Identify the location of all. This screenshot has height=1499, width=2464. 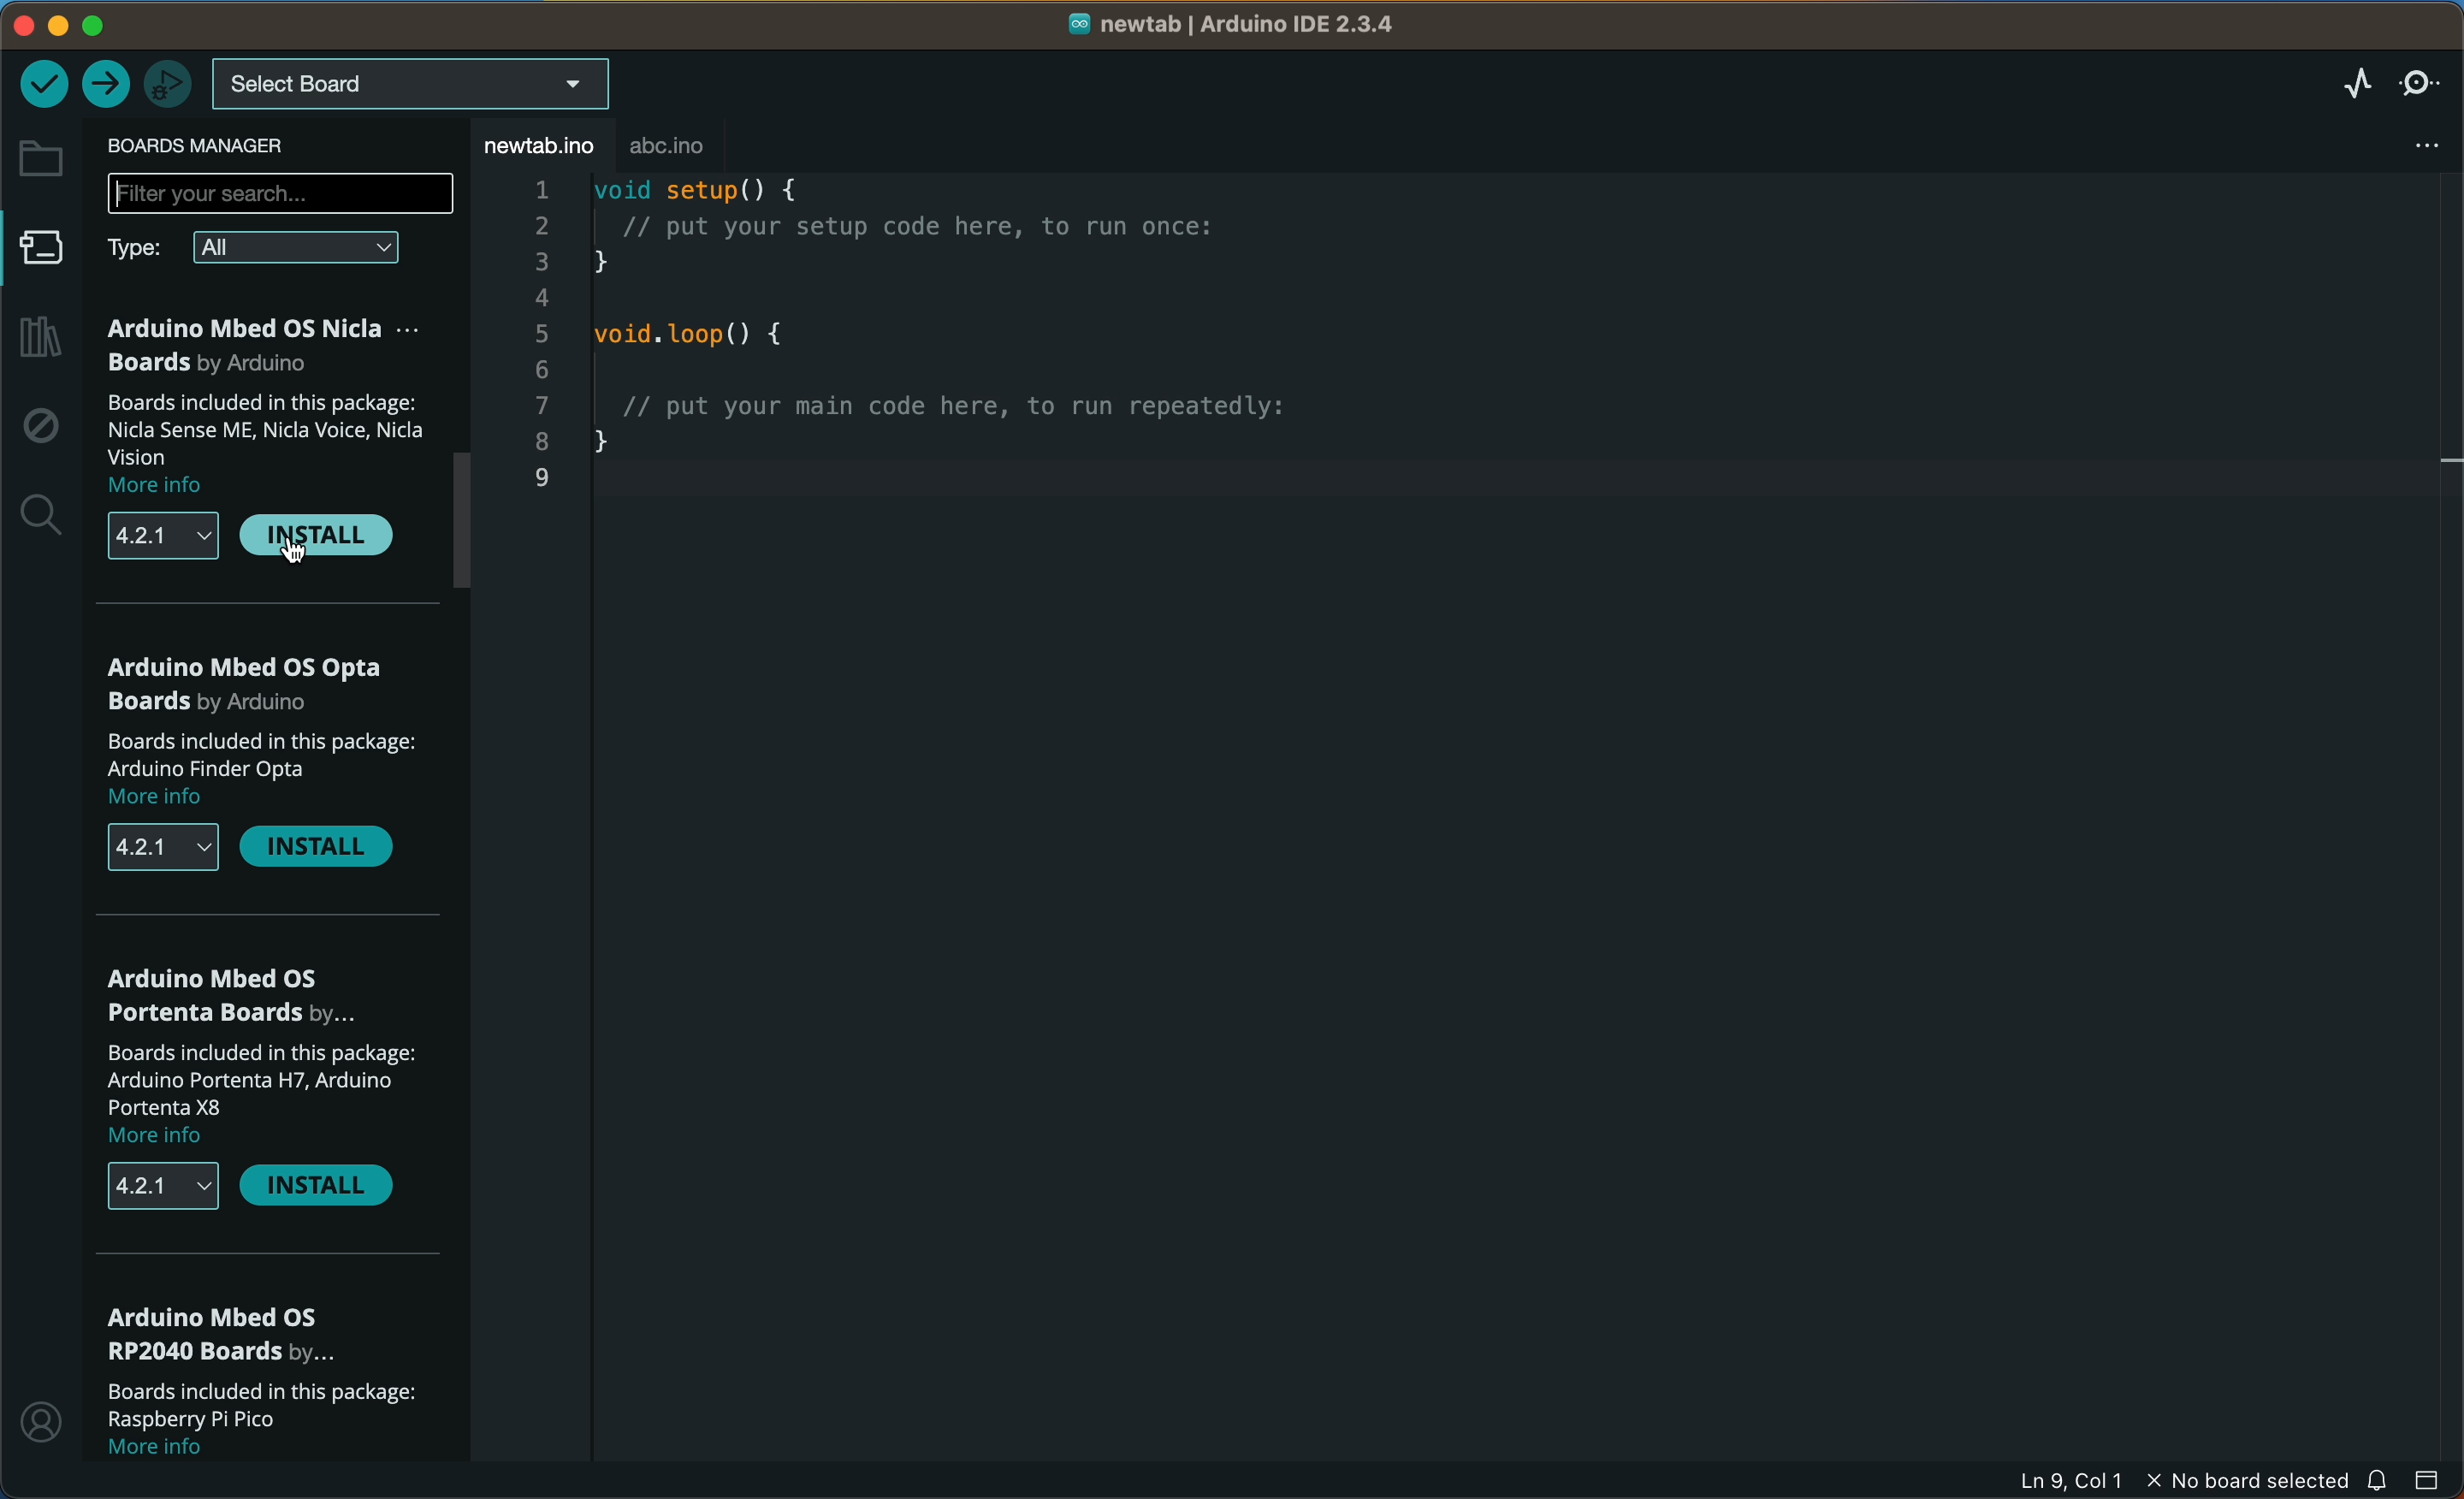
(295, 251).